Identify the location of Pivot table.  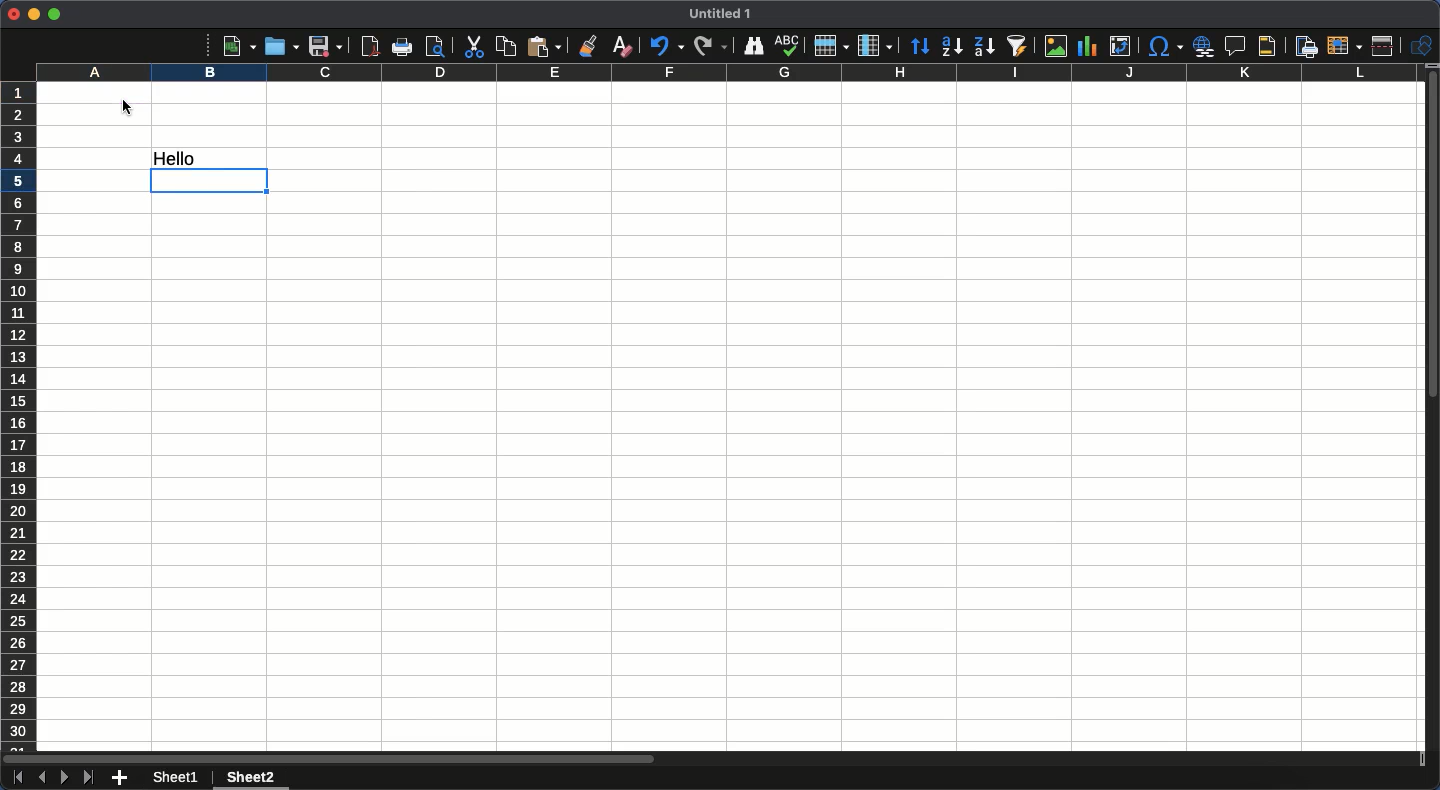
(1120, 46).